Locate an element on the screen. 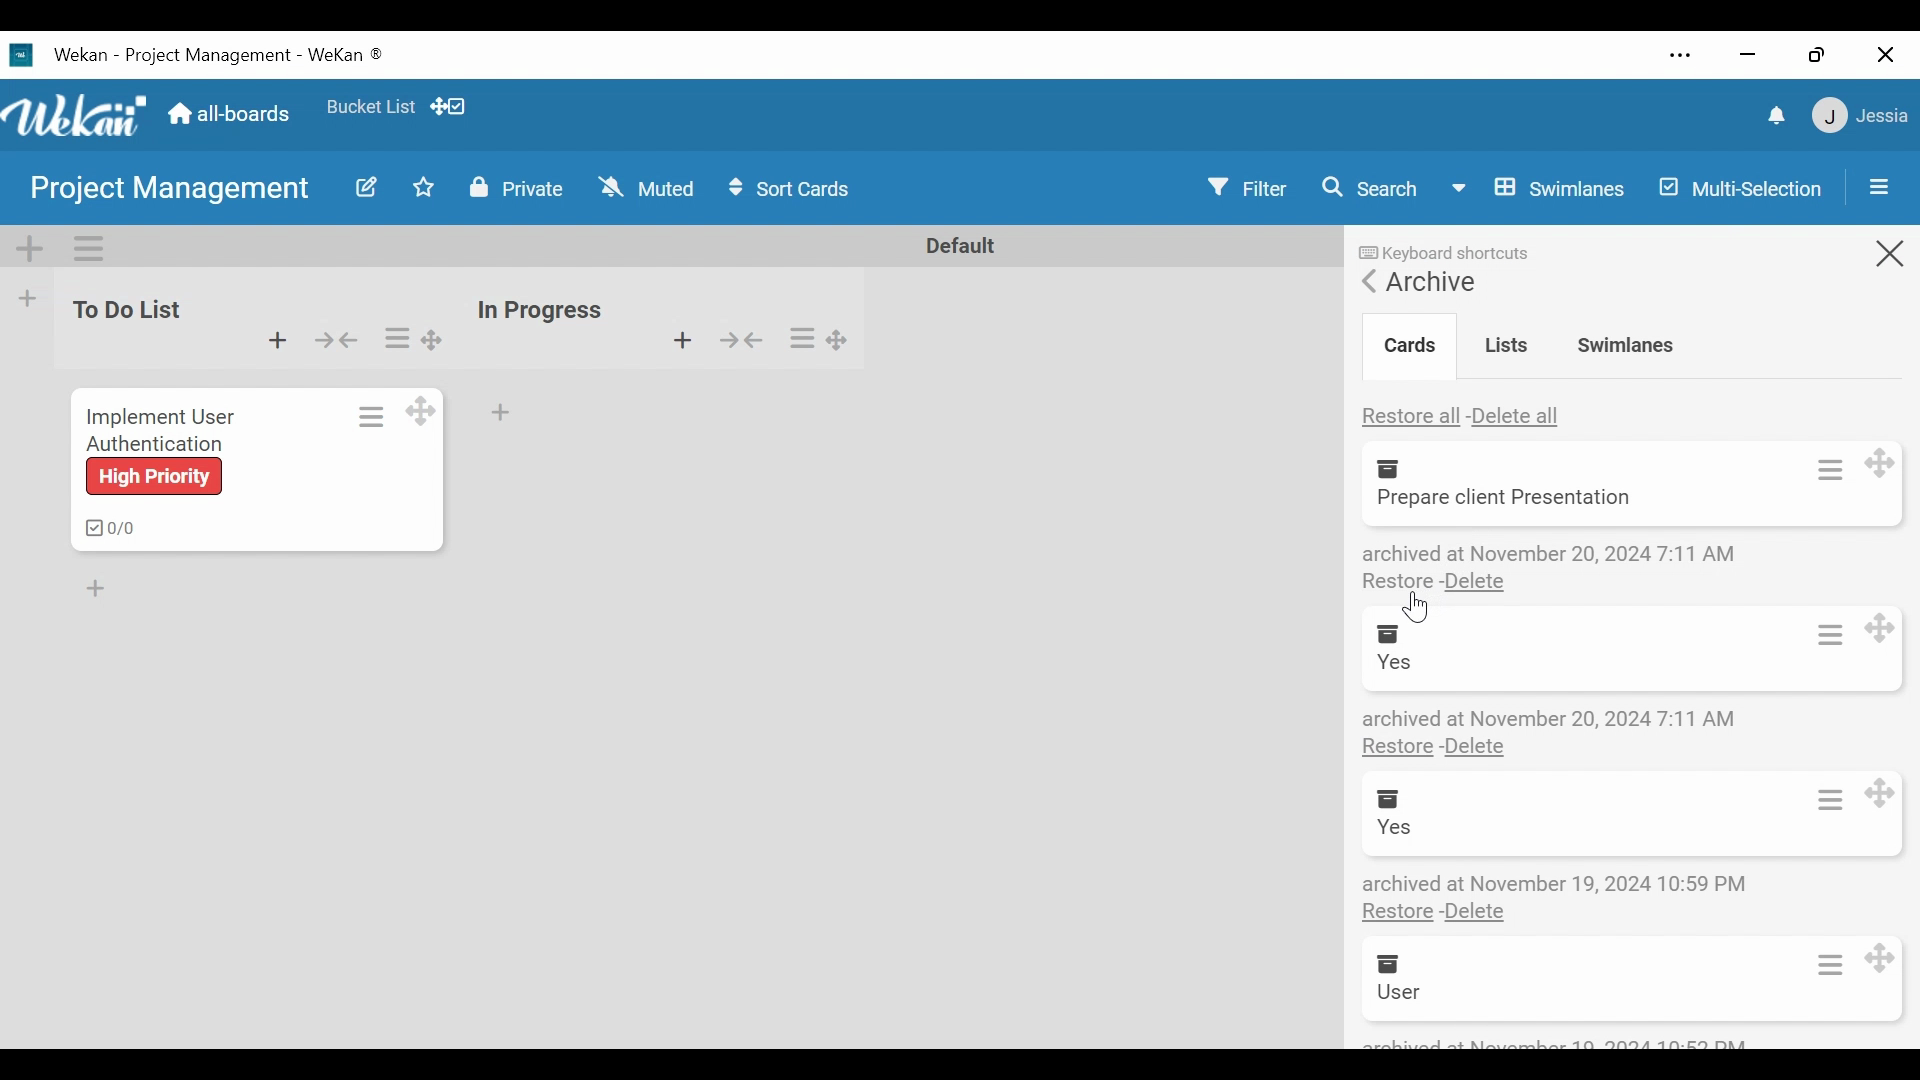  restore is located at coordinates (1399, 583).